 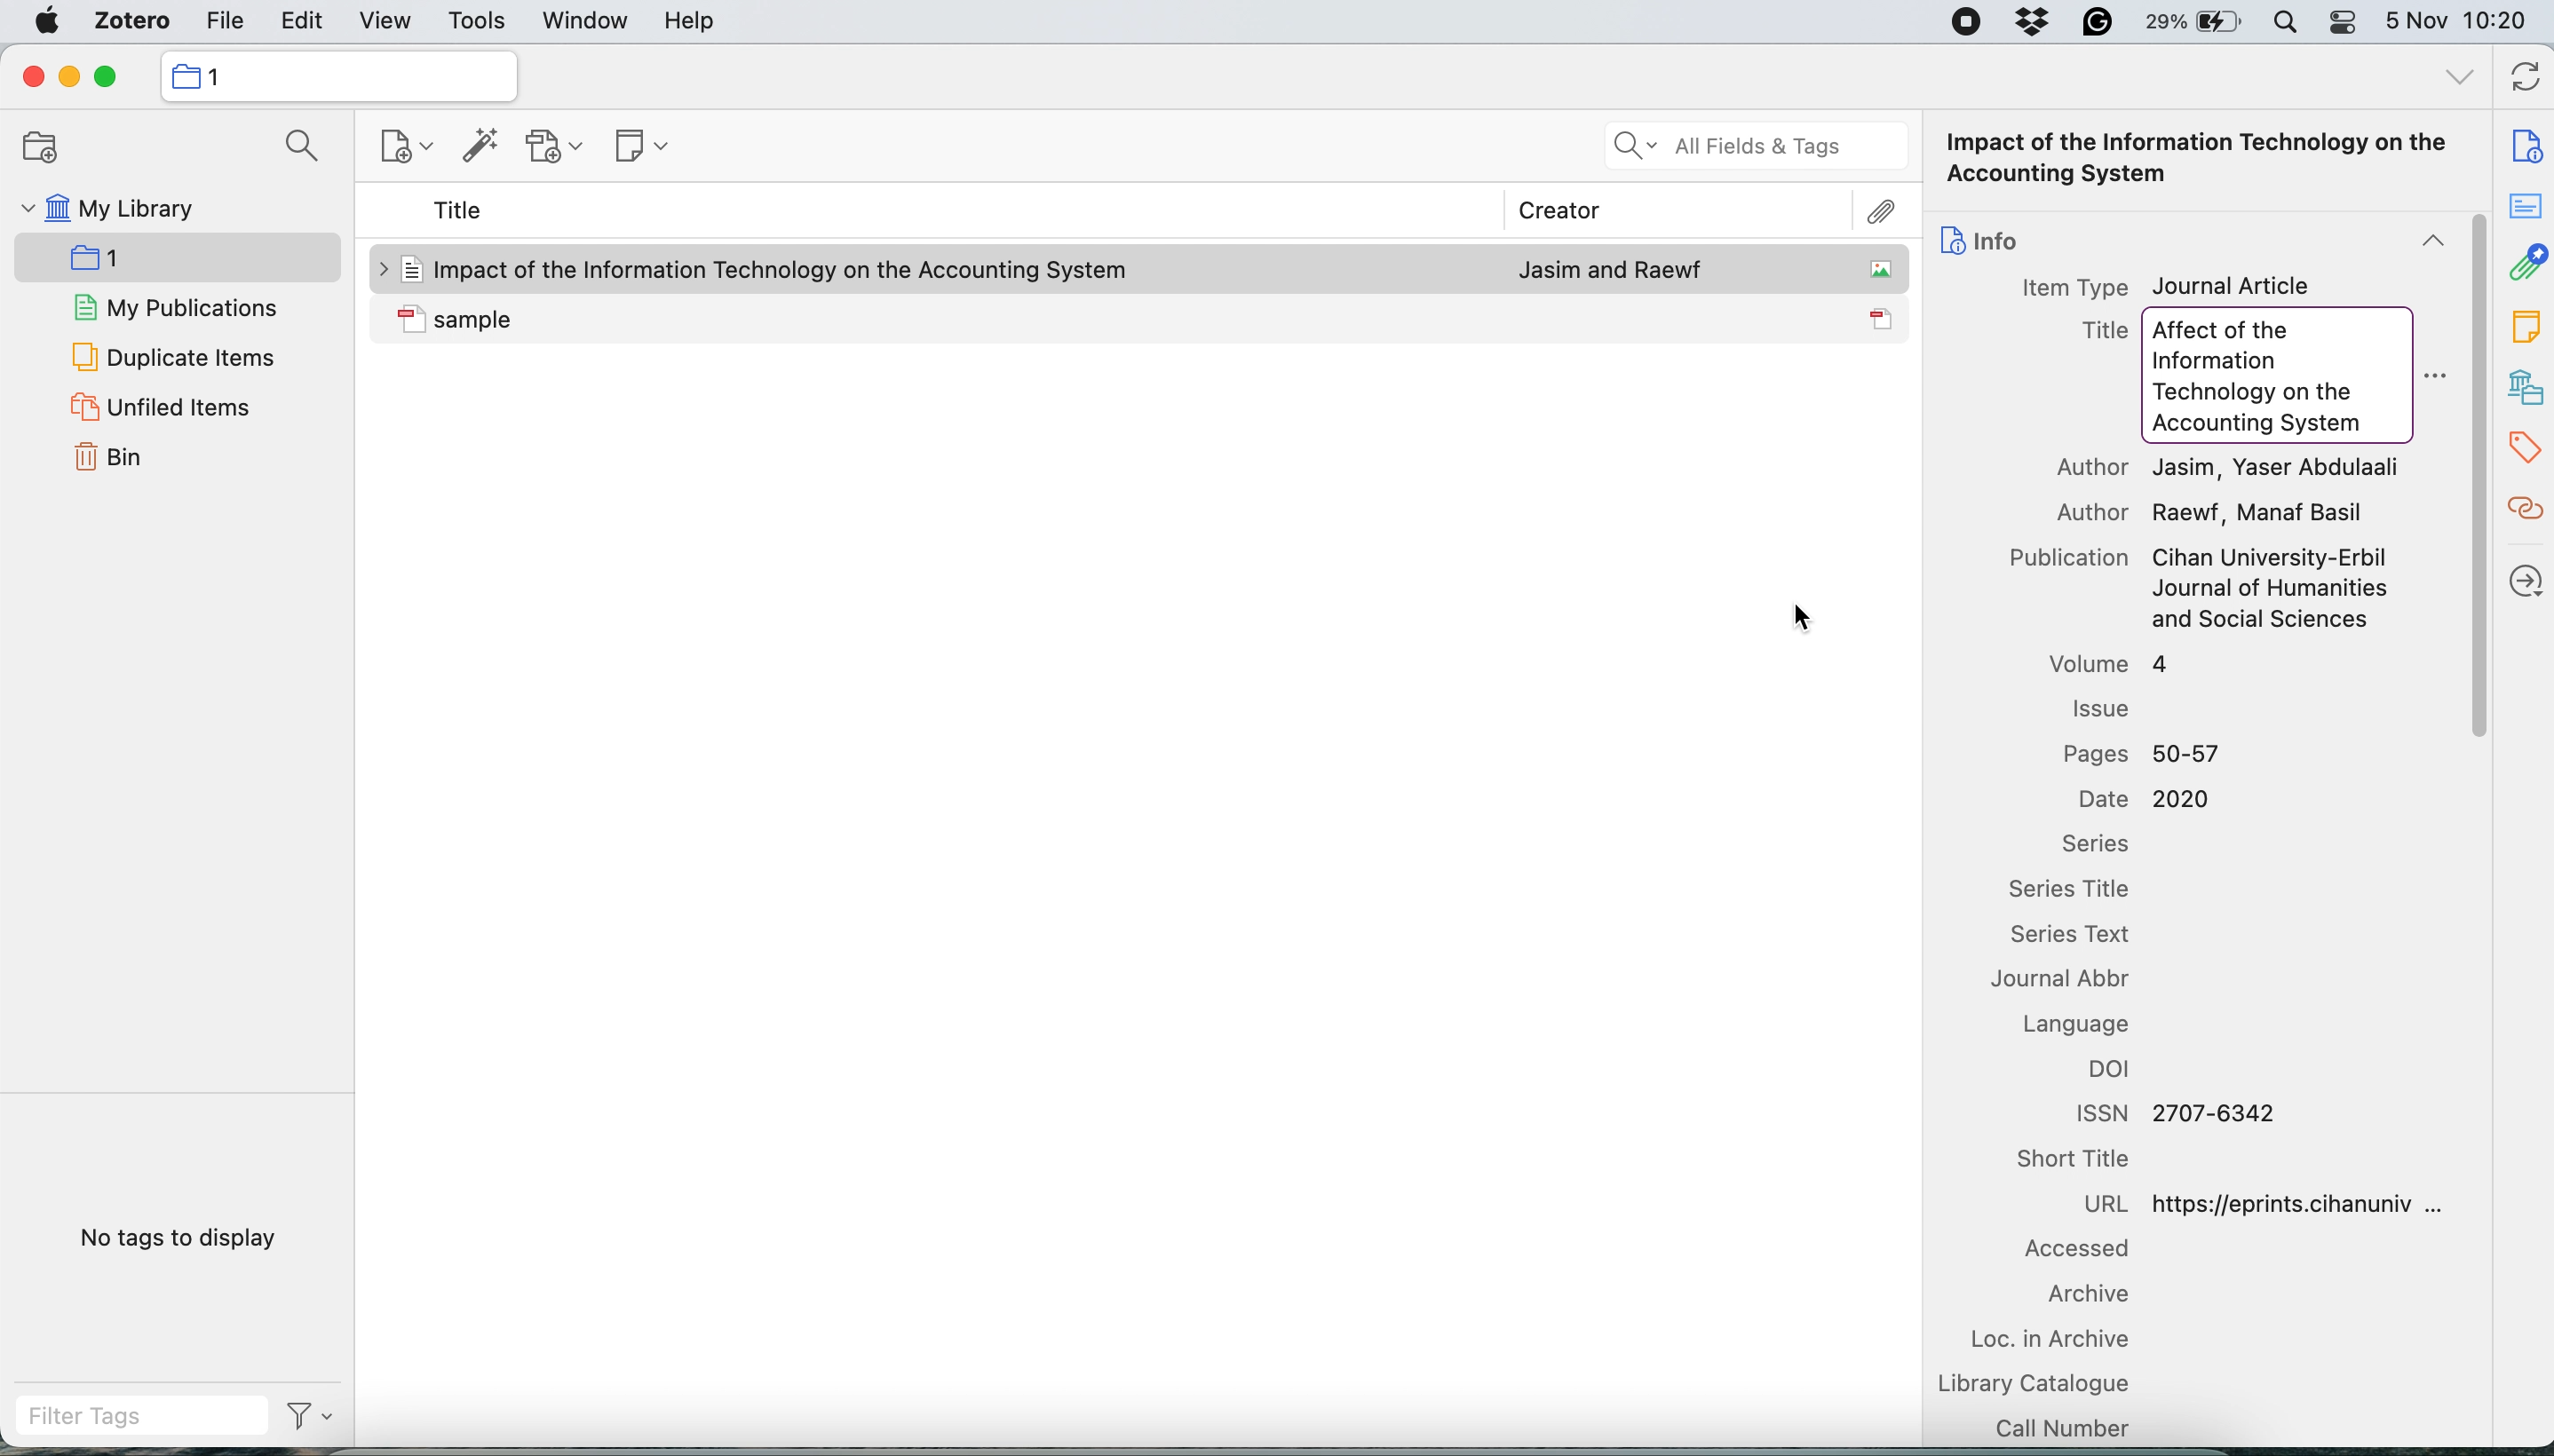 What do you see at coordinates (107, 77) in the screenshot?
I see `maximise` at bounding box center [107, 77].